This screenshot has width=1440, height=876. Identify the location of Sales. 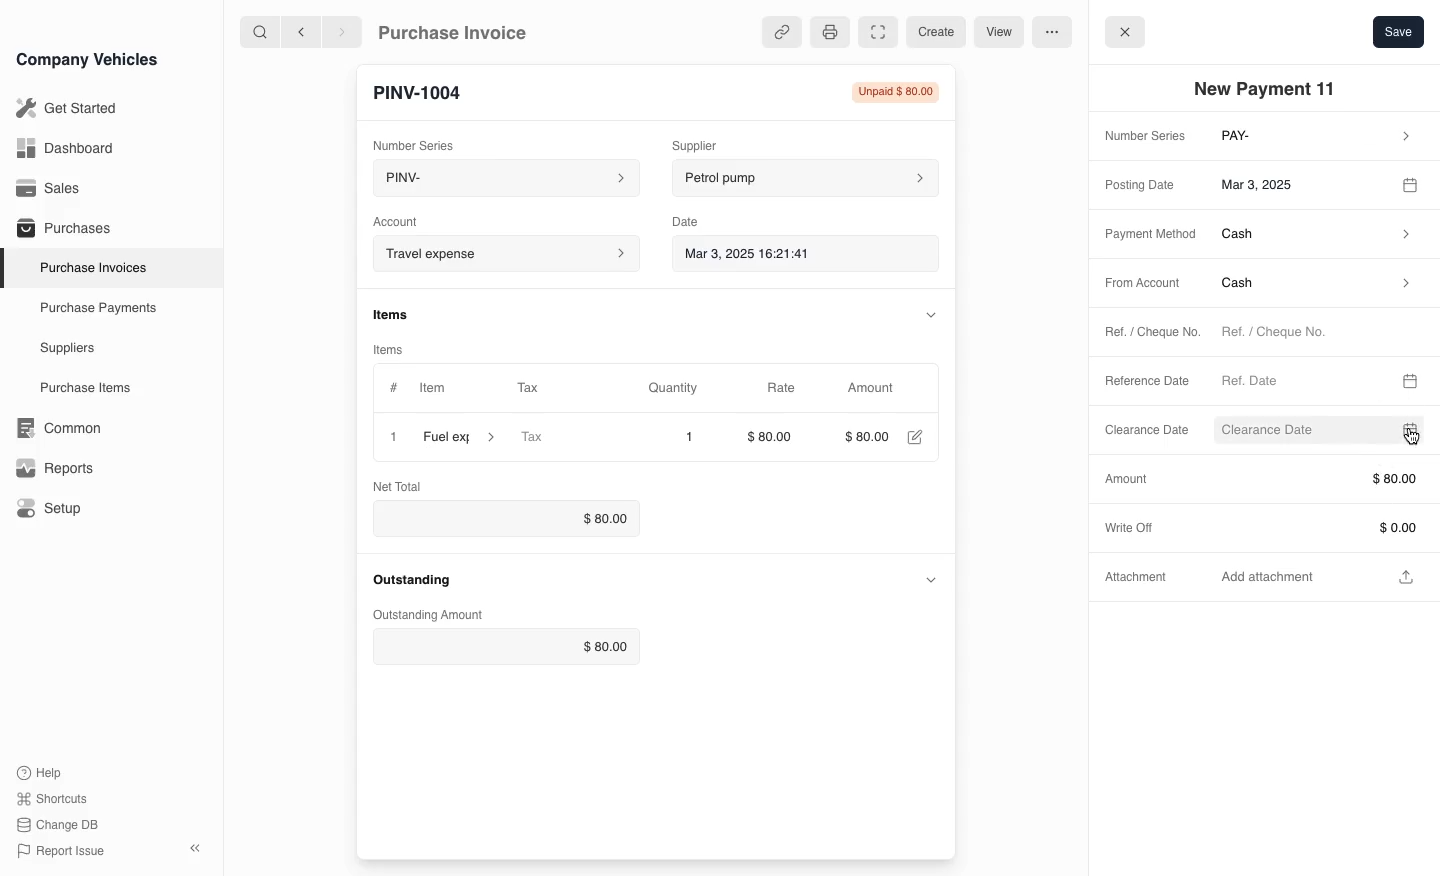
(49, 188).